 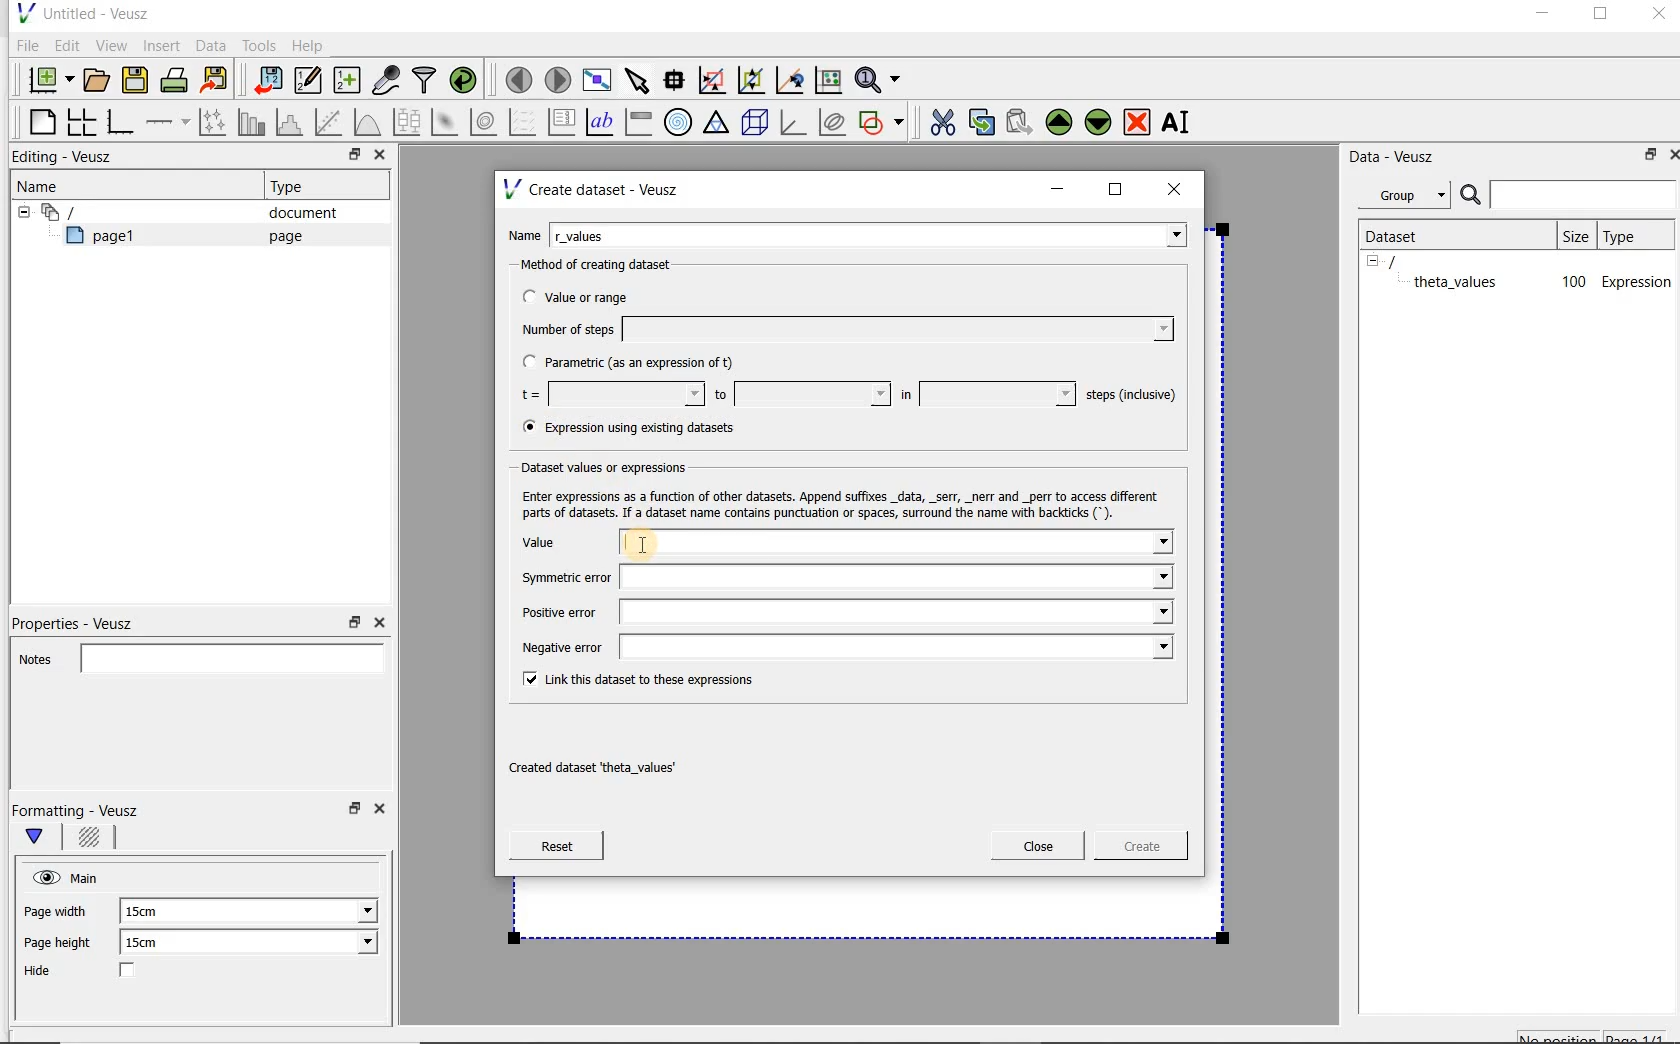 I want to click on Create, so click(x=1135, y=849).